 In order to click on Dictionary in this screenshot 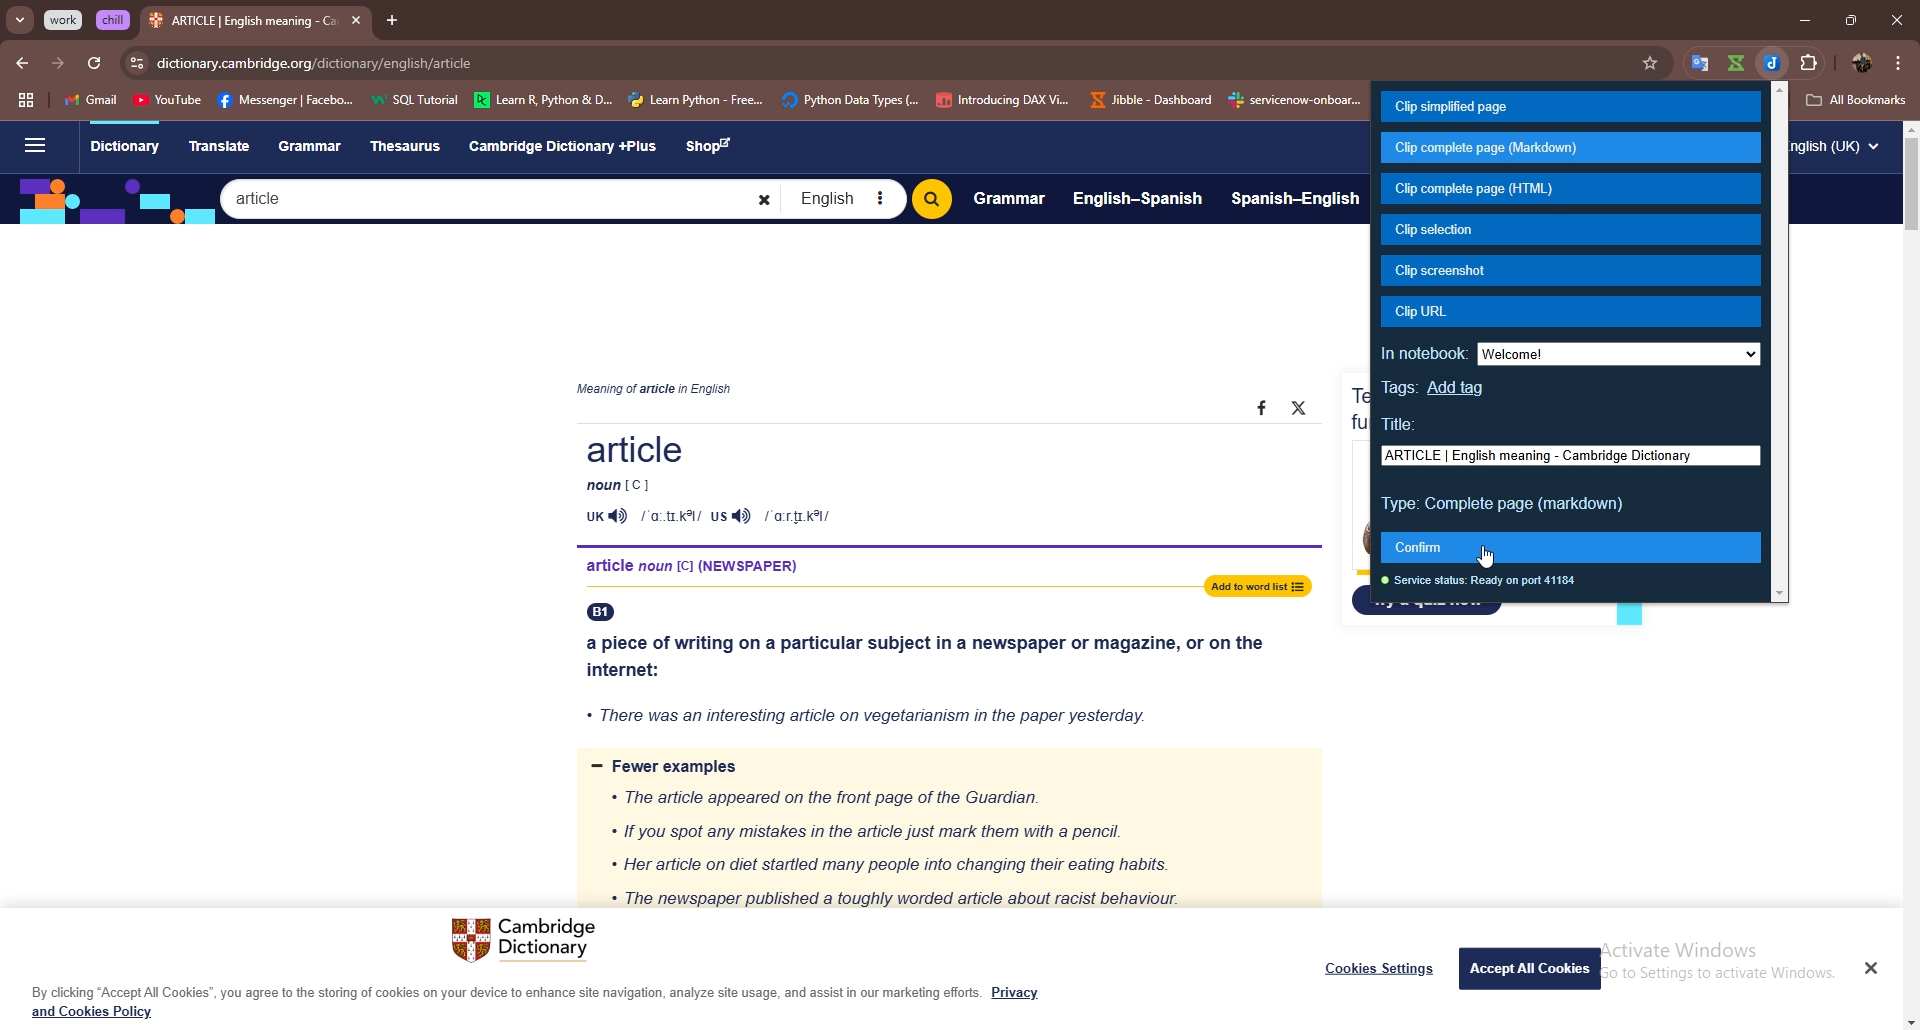, I will do `click(124, 148)`.